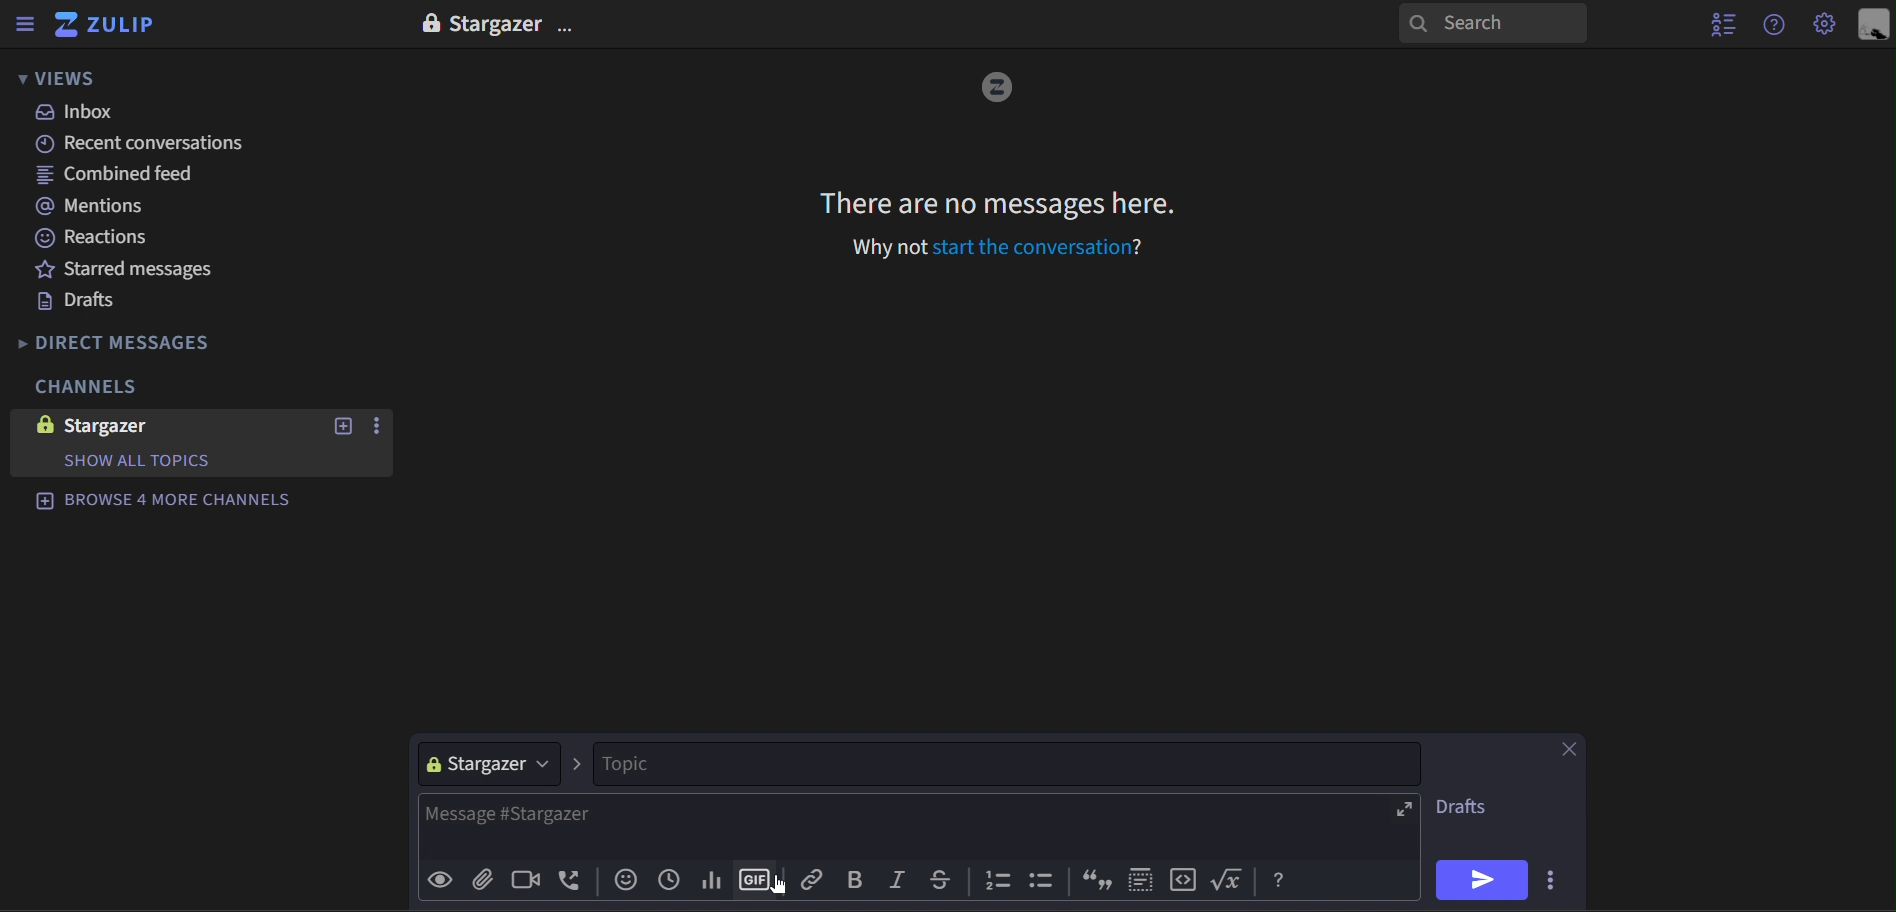 Image resolution: width=1896 pixels, height=912 pixels. I want to click on options, so click(1554, 878).